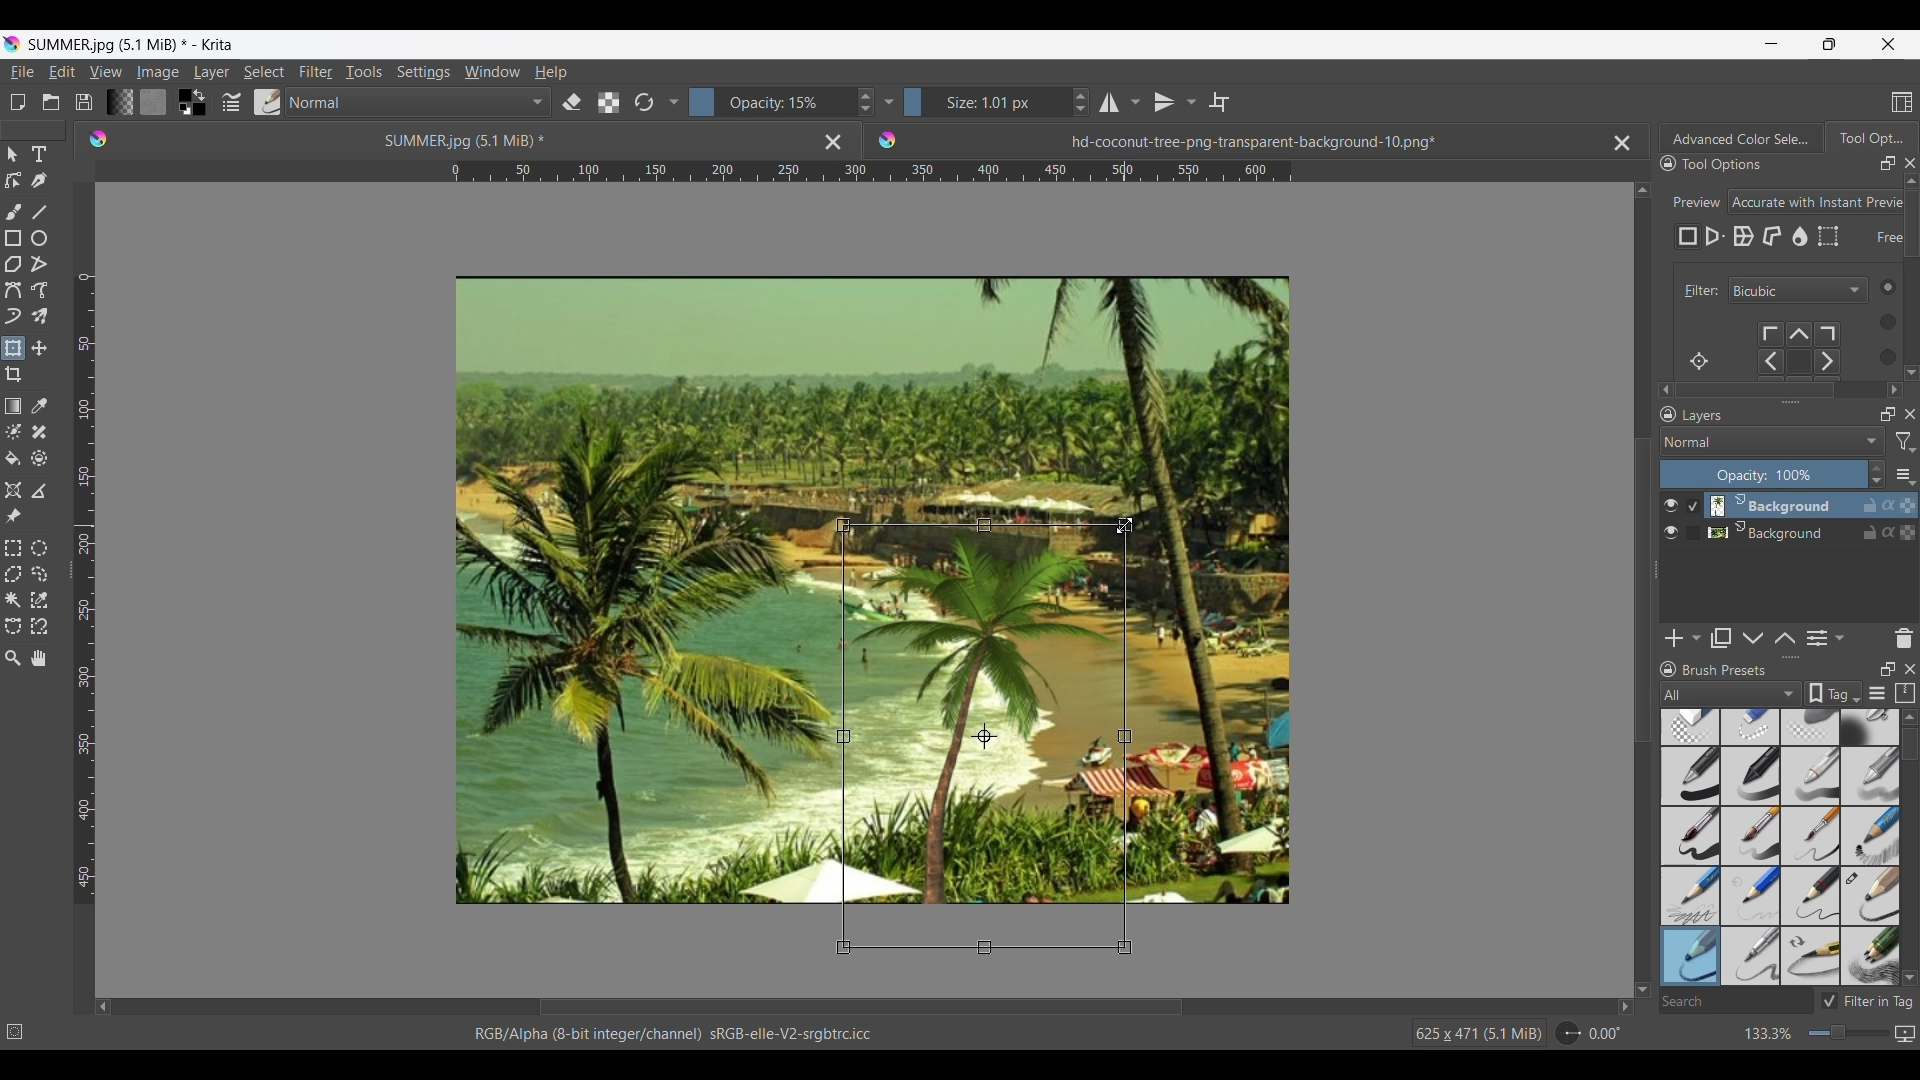 This screenshot has height=1080, width=1920. I want to click on Freehand brush tool, so click(13, 211).